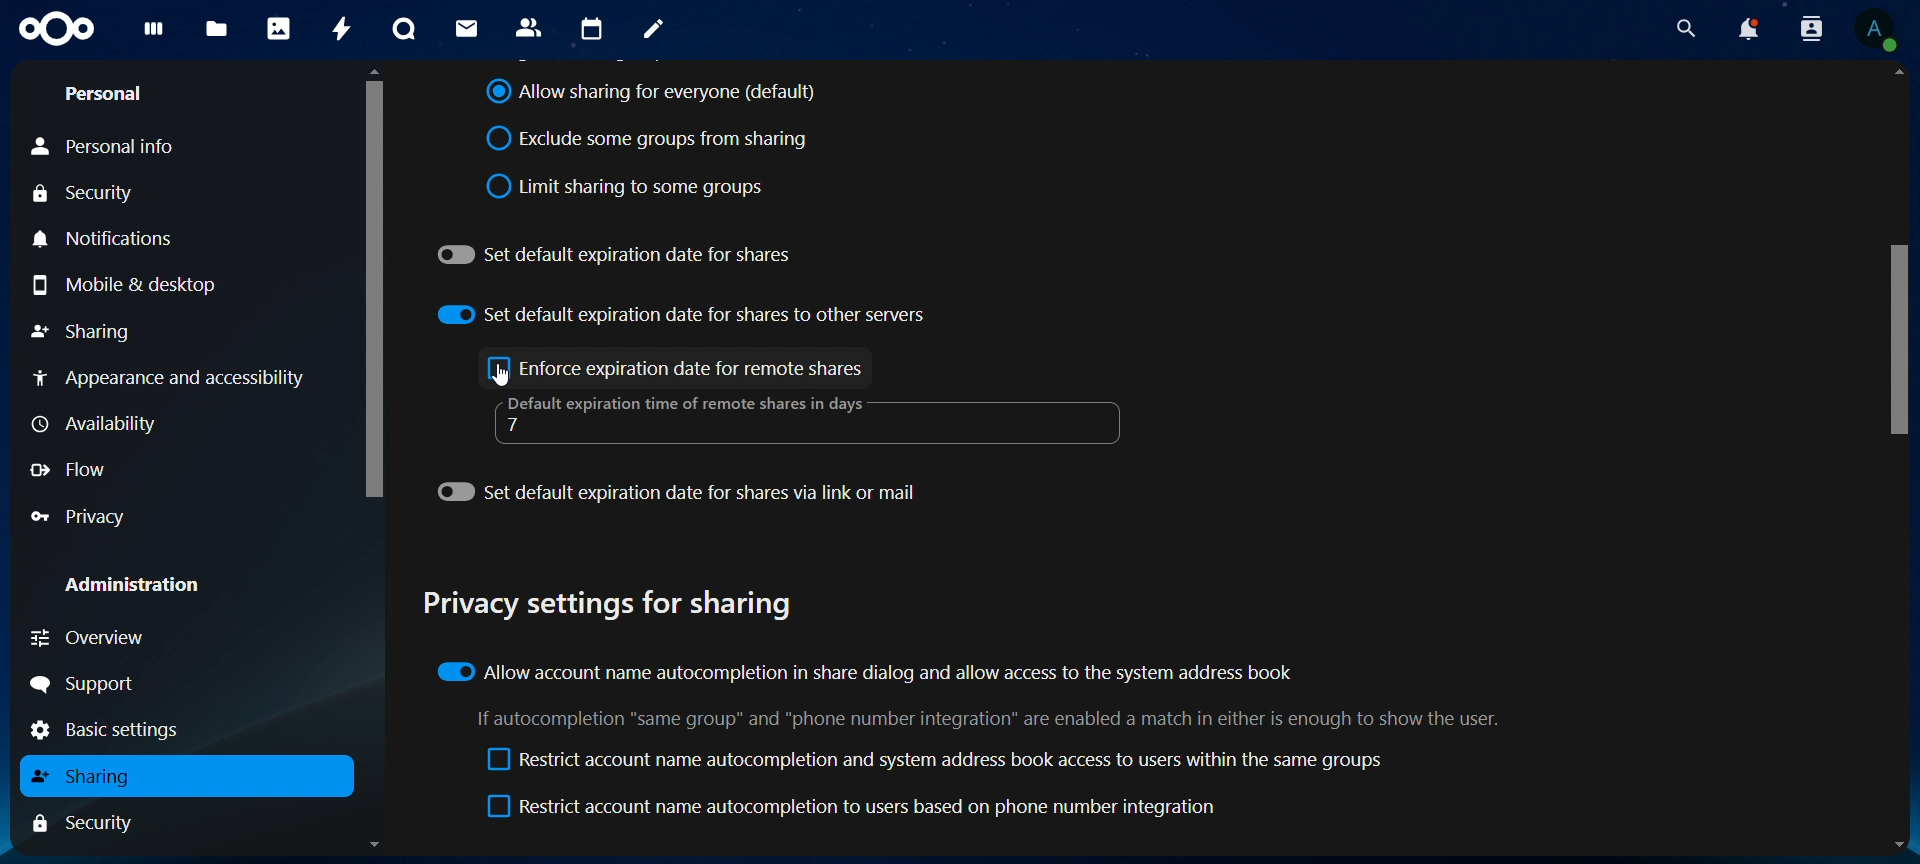  Describe the element at coordinates (682, 496) in the screenshot. I see `Set default expiration date` at that location.